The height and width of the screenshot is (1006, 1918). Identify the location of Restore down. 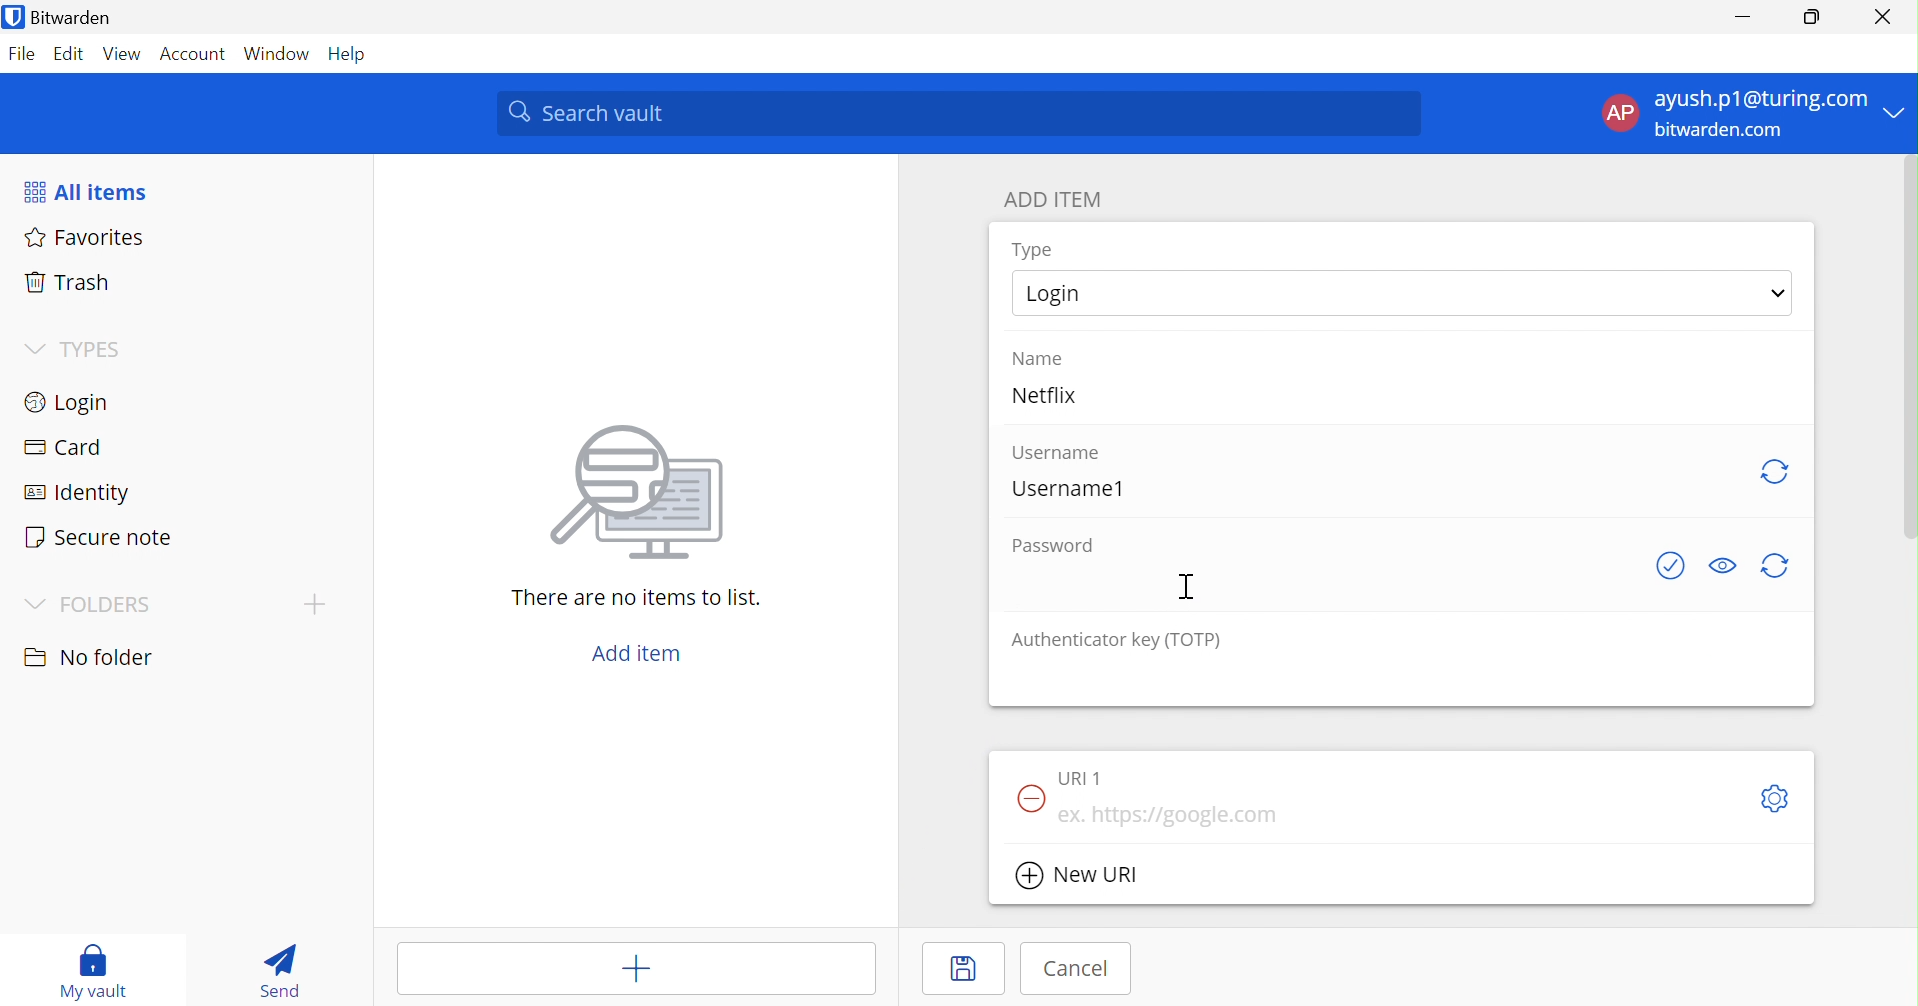
(1815, 18).